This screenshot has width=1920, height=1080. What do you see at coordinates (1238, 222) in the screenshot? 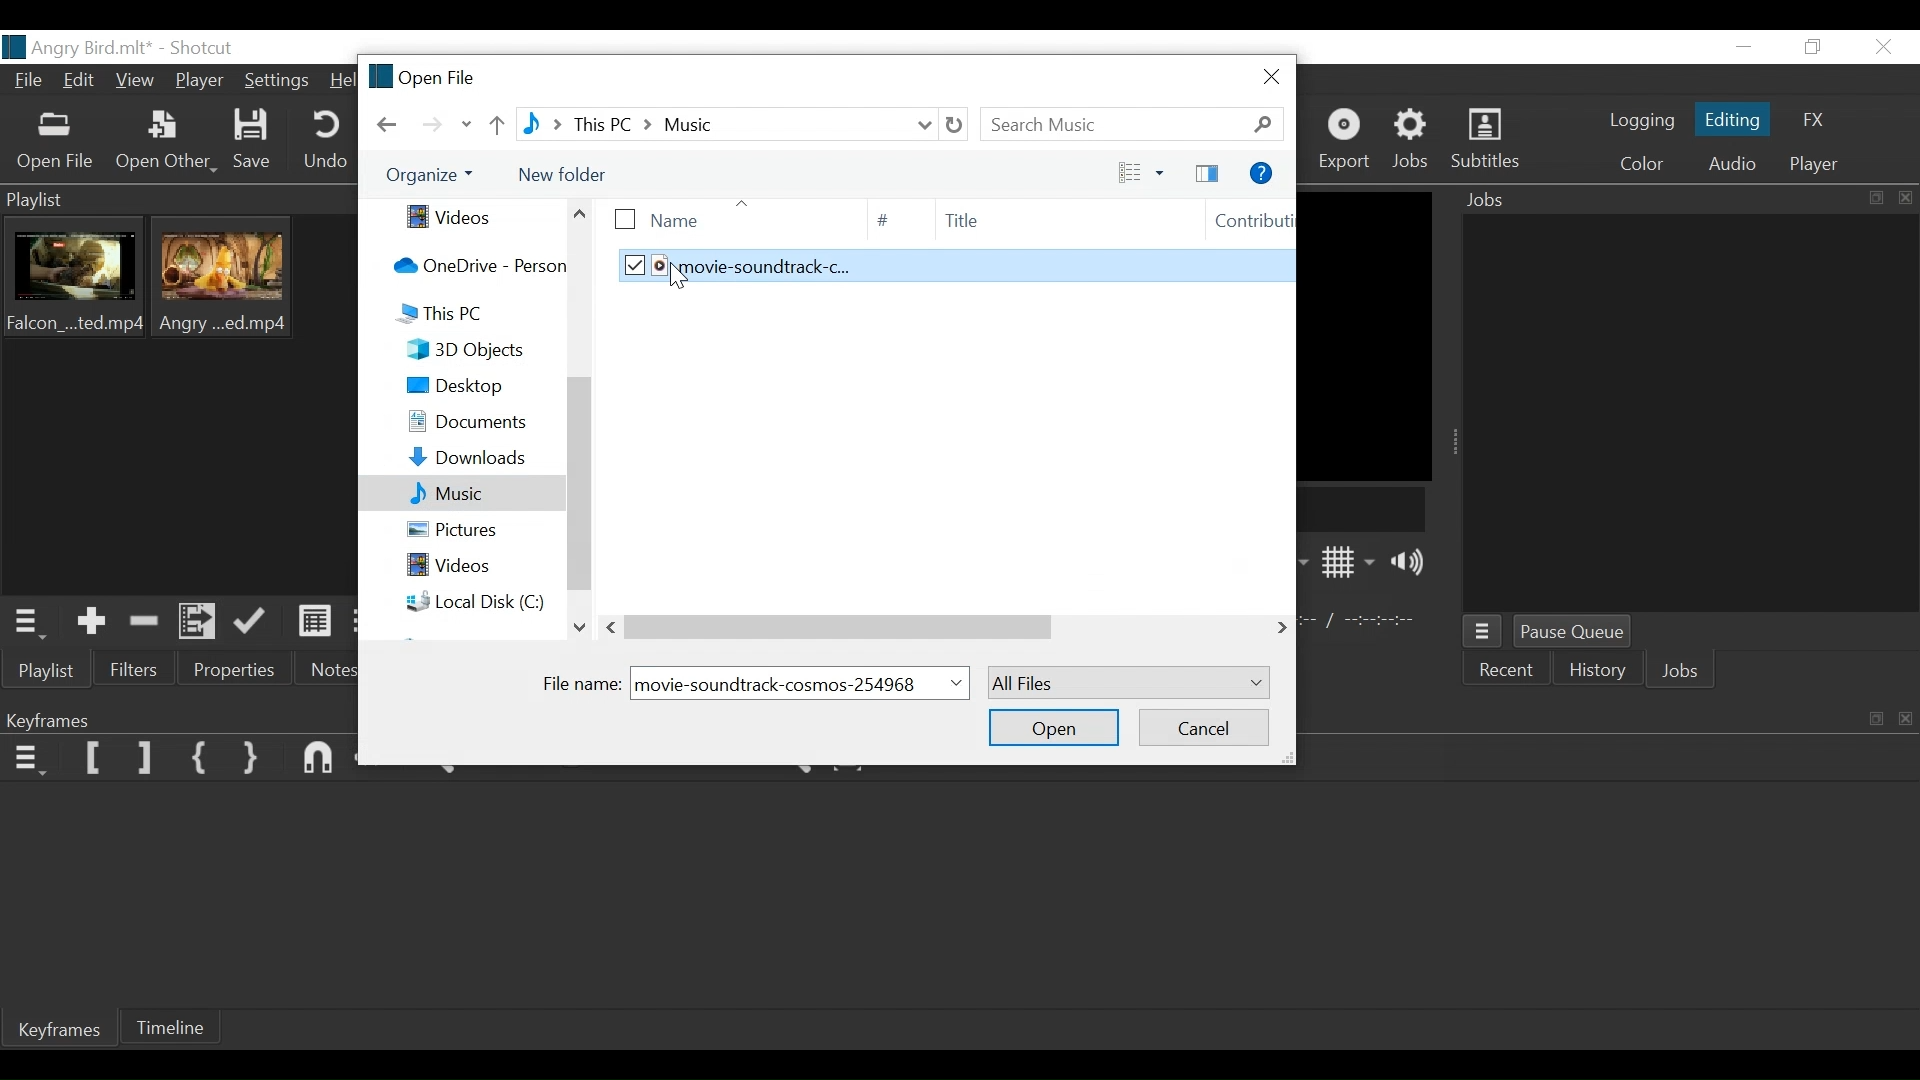
I see `Contribute` at bounding box center [1238, 222].